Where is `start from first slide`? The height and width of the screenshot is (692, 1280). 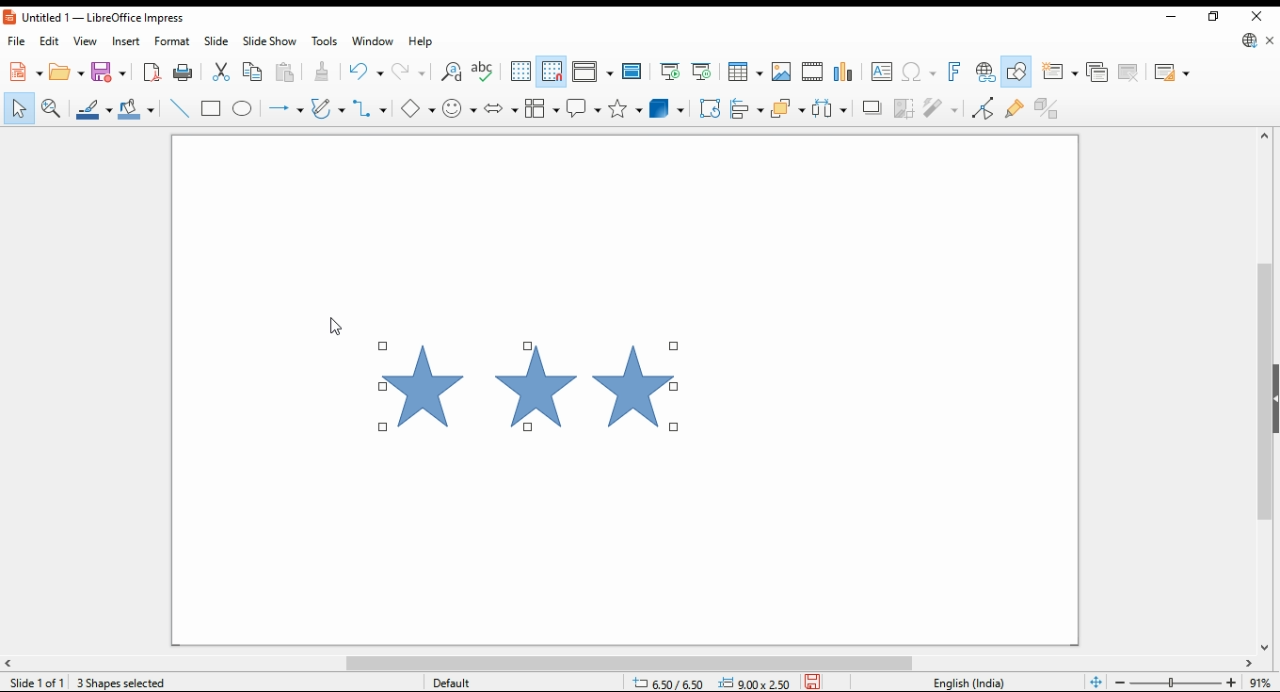 start from first slide is located at coordinates (669, 72).